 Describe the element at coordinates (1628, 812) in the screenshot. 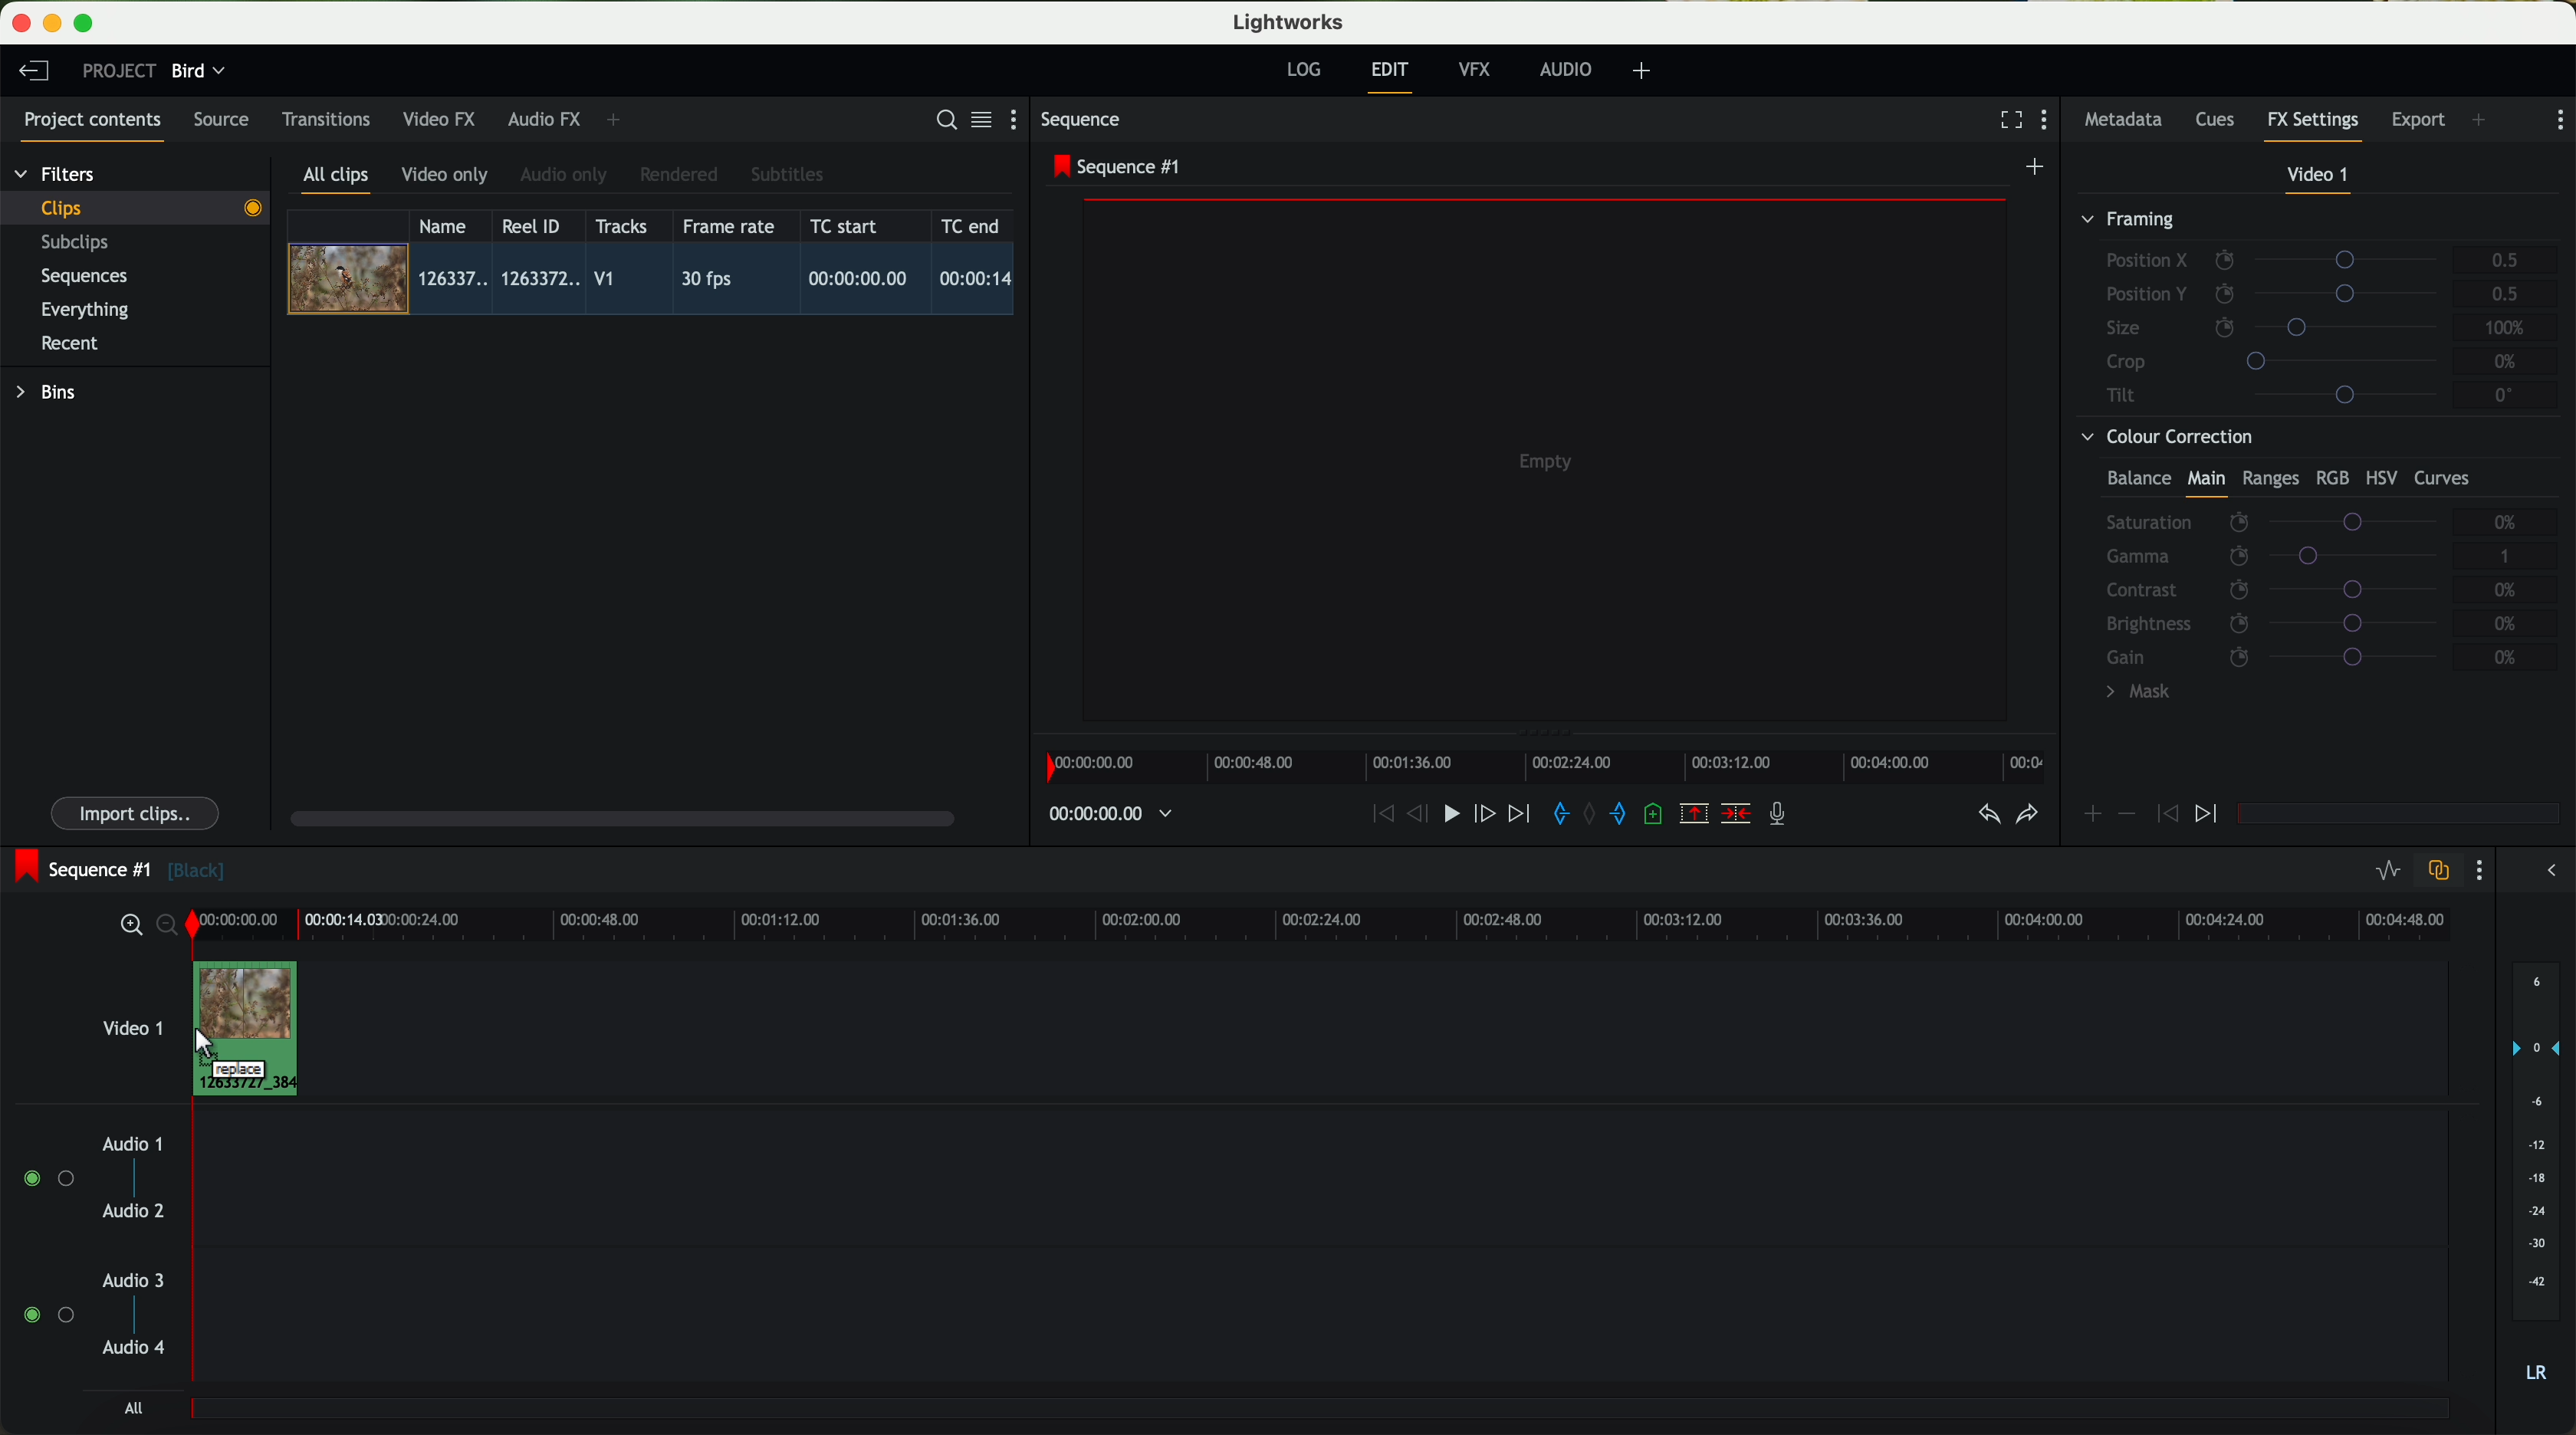

I see `add 'out' mark` at that location.